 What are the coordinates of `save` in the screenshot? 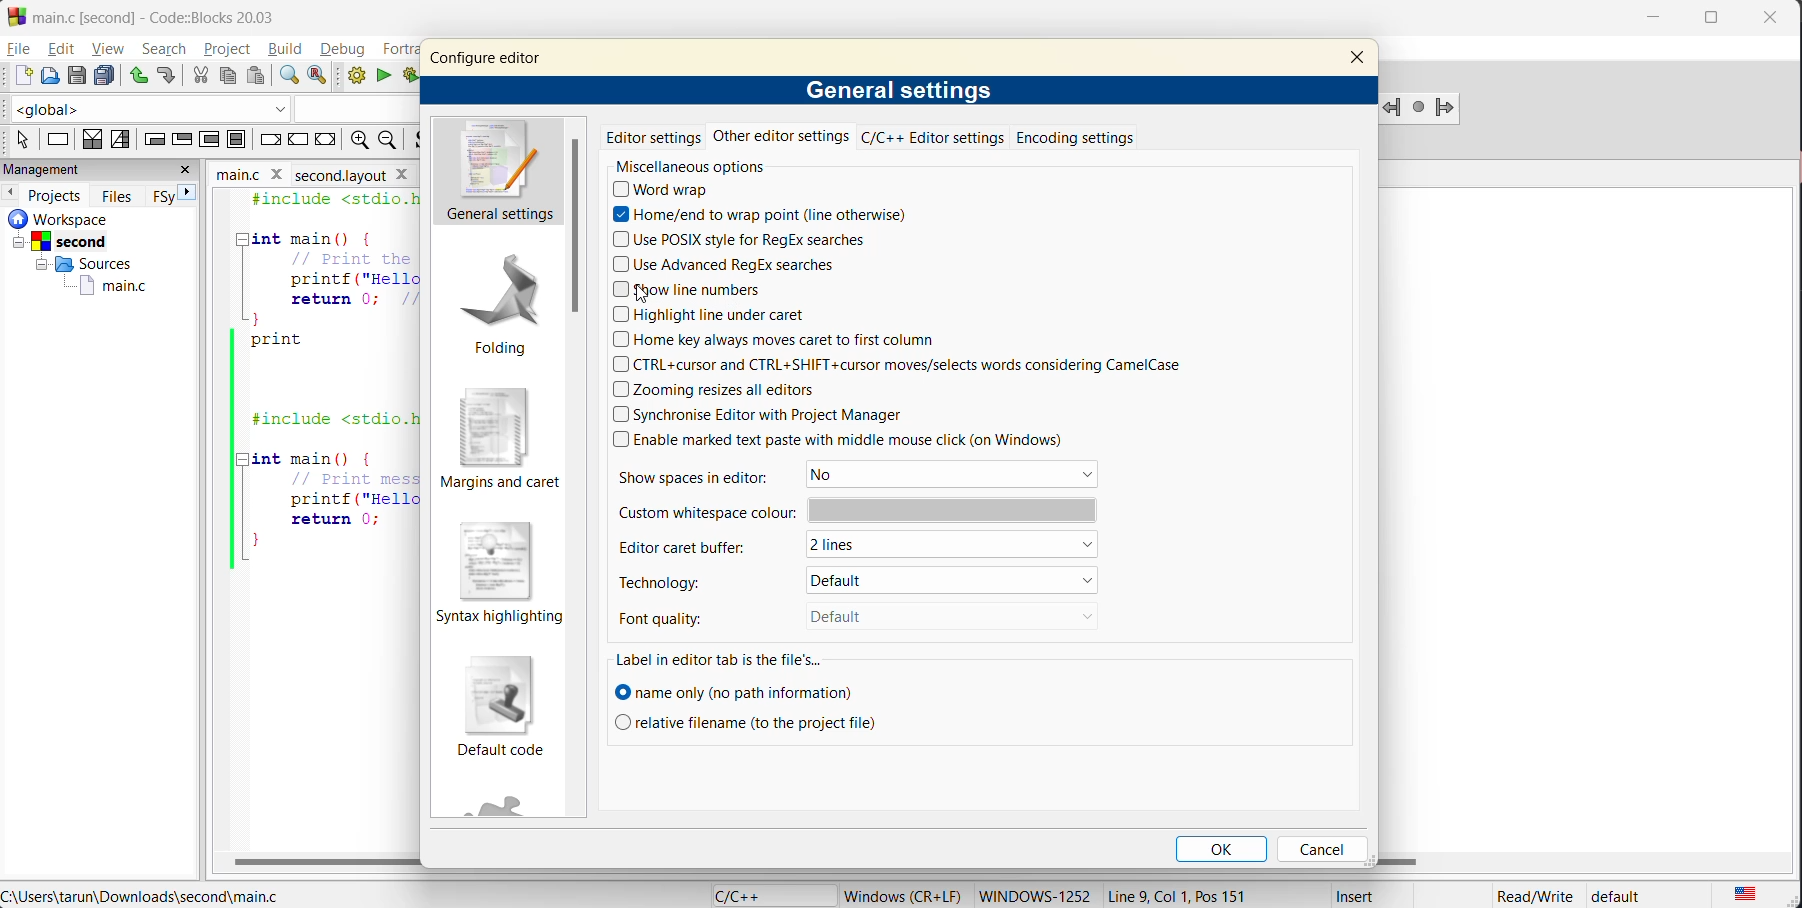 It's located at (77, 76).